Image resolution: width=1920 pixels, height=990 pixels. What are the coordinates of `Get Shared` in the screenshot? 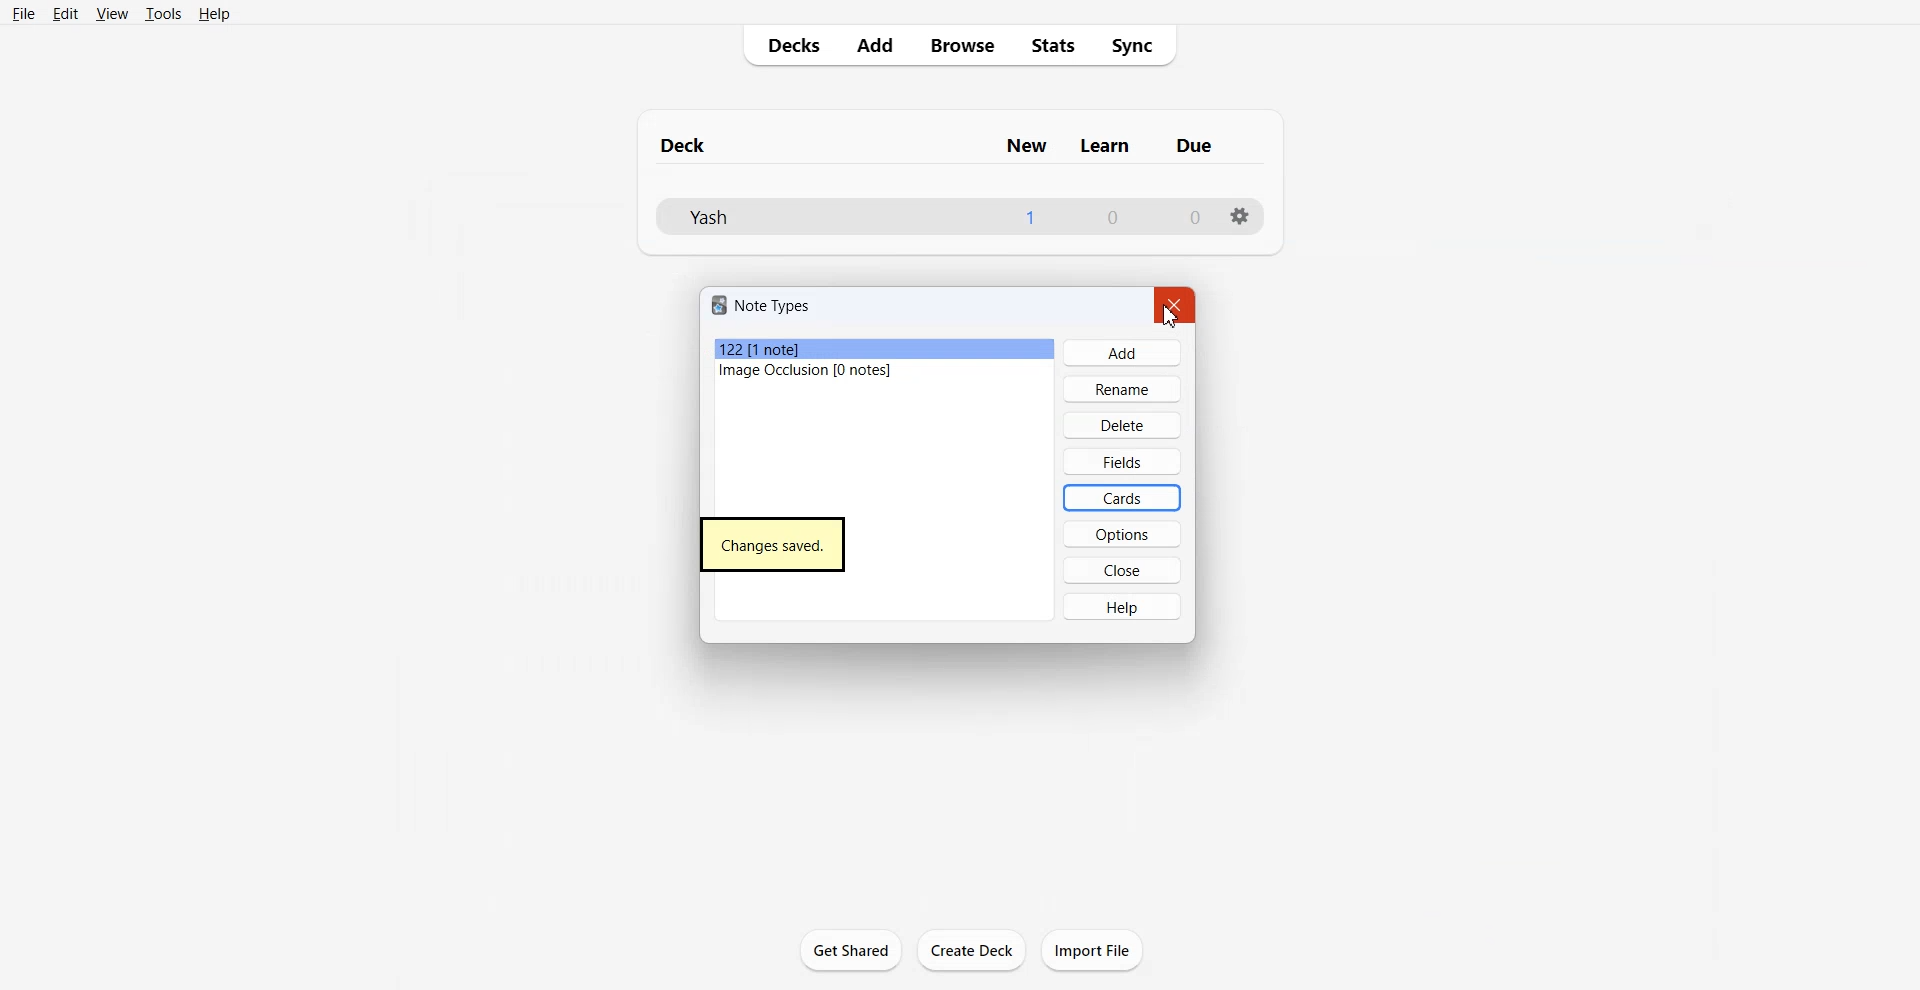 It's located at (849, 948).